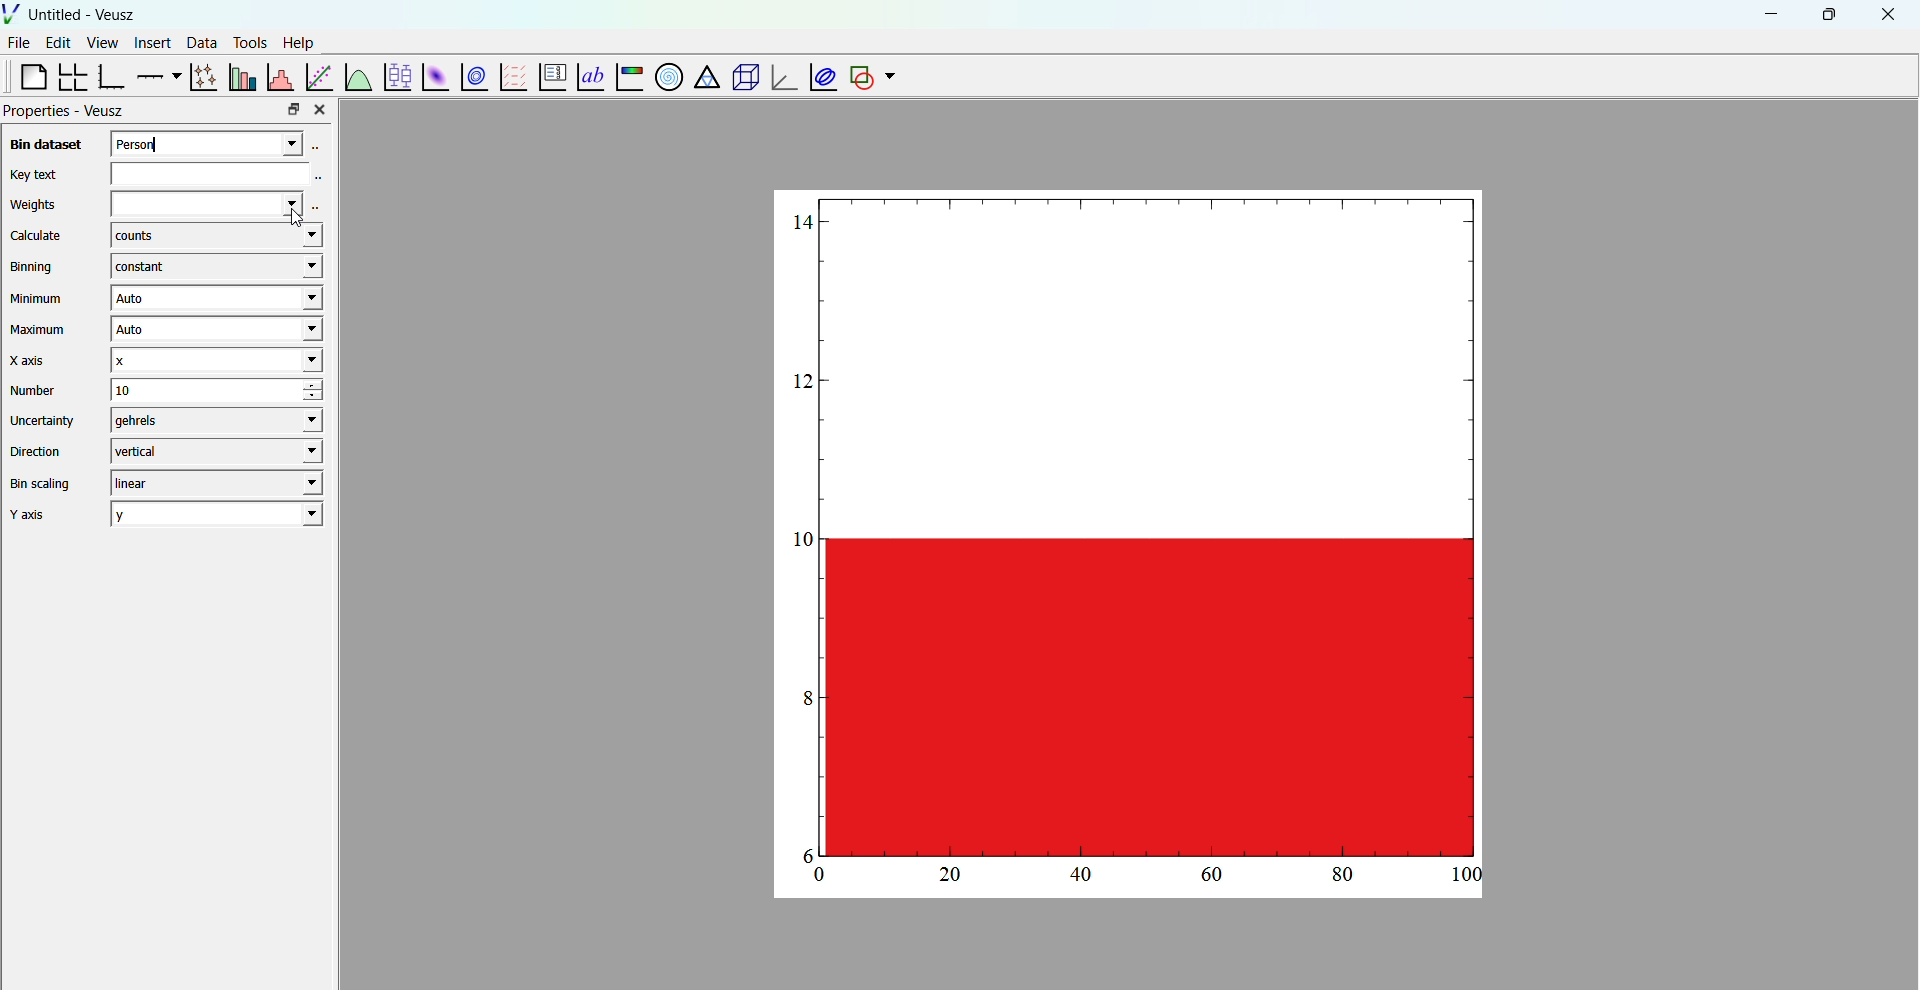  I want to click on 0 20 40 60 80 100`, so click(1138, 879).